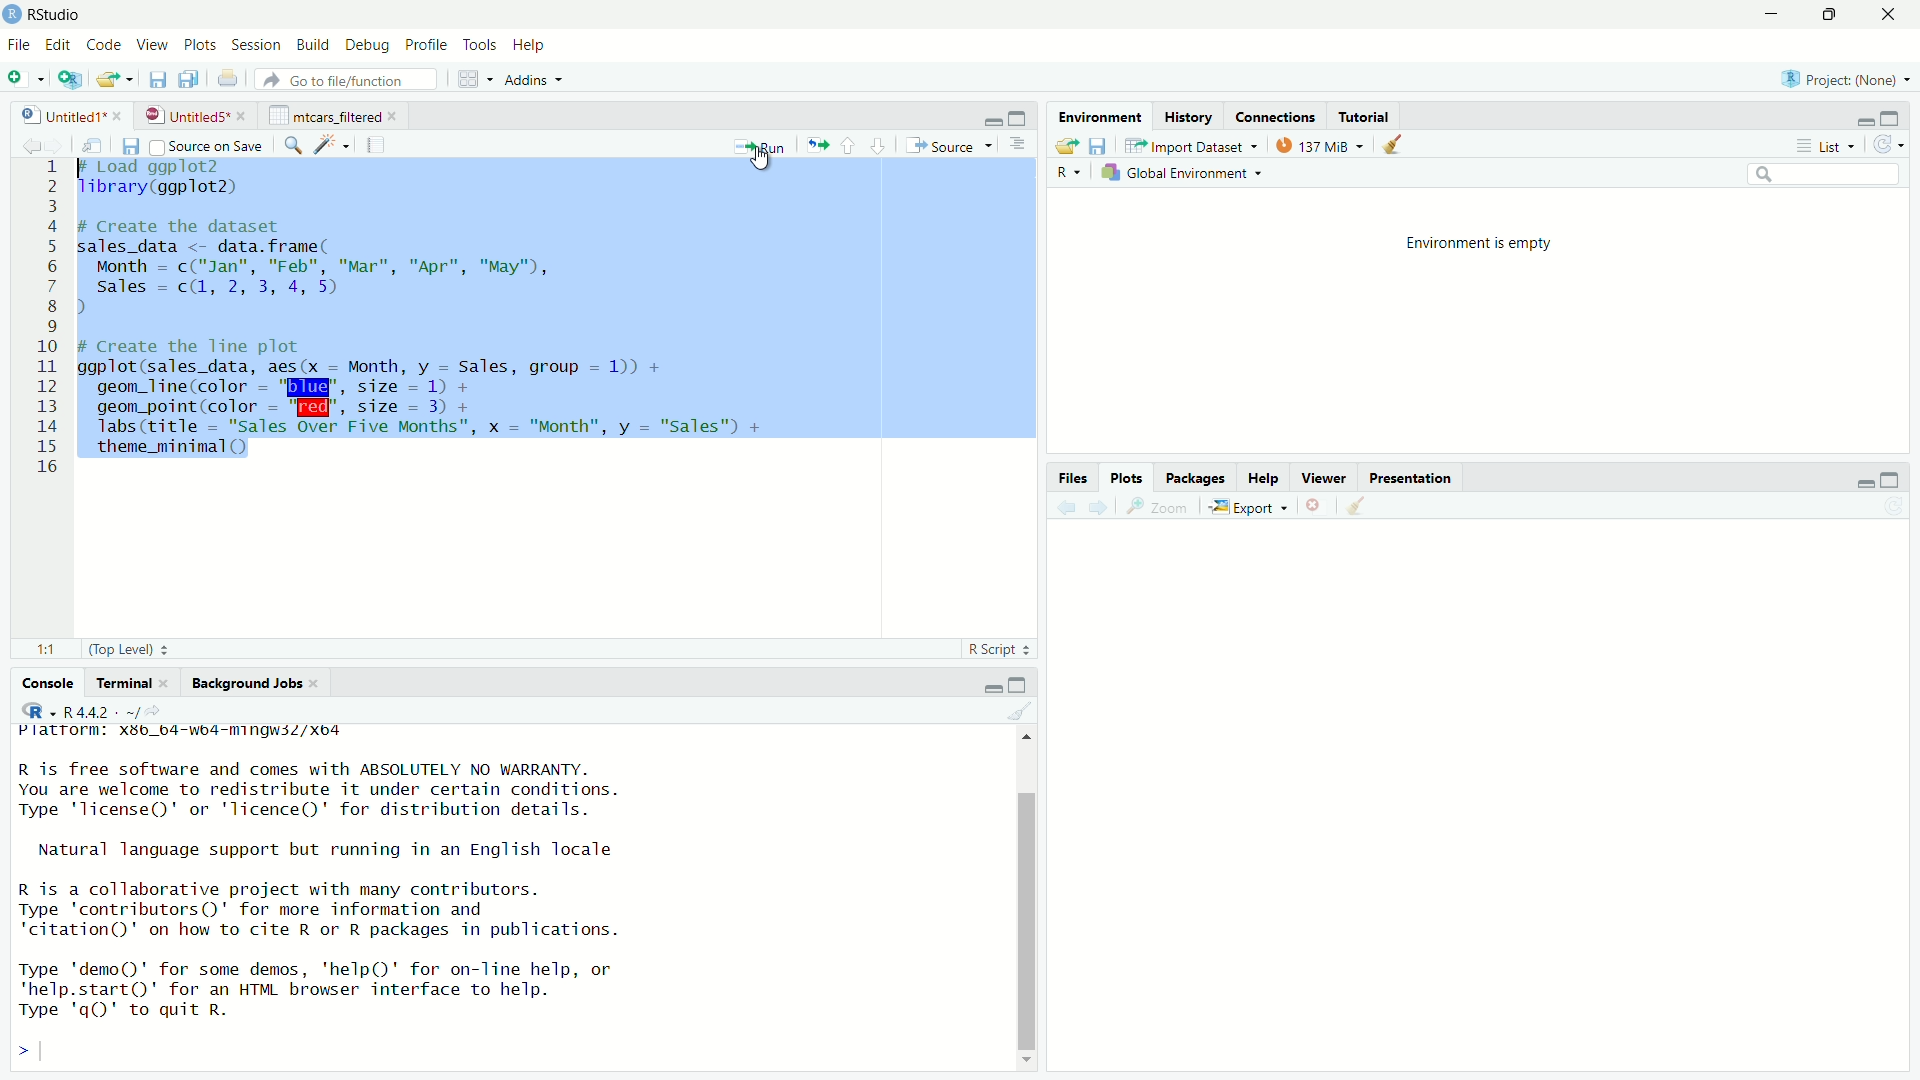 This screenshot has width=1920, height=1080. Describe the element at coordinates (765, 160) in the screenshot. I see `cursor` at that location.